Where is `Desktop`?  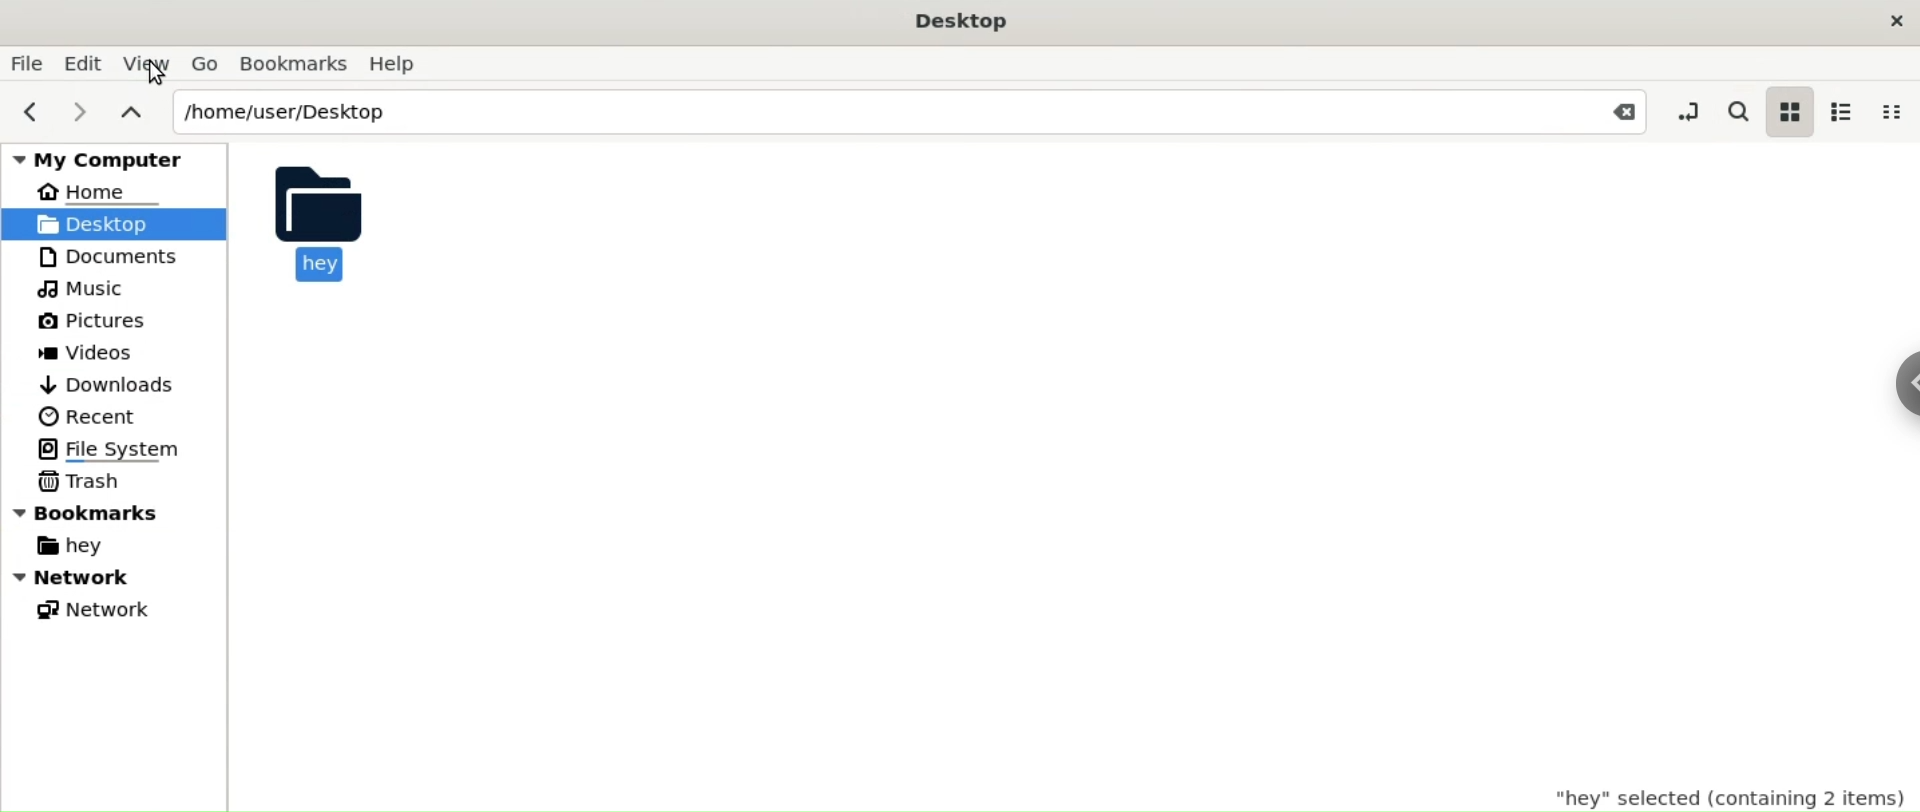
Desktop is located at coordinates (972, 25).